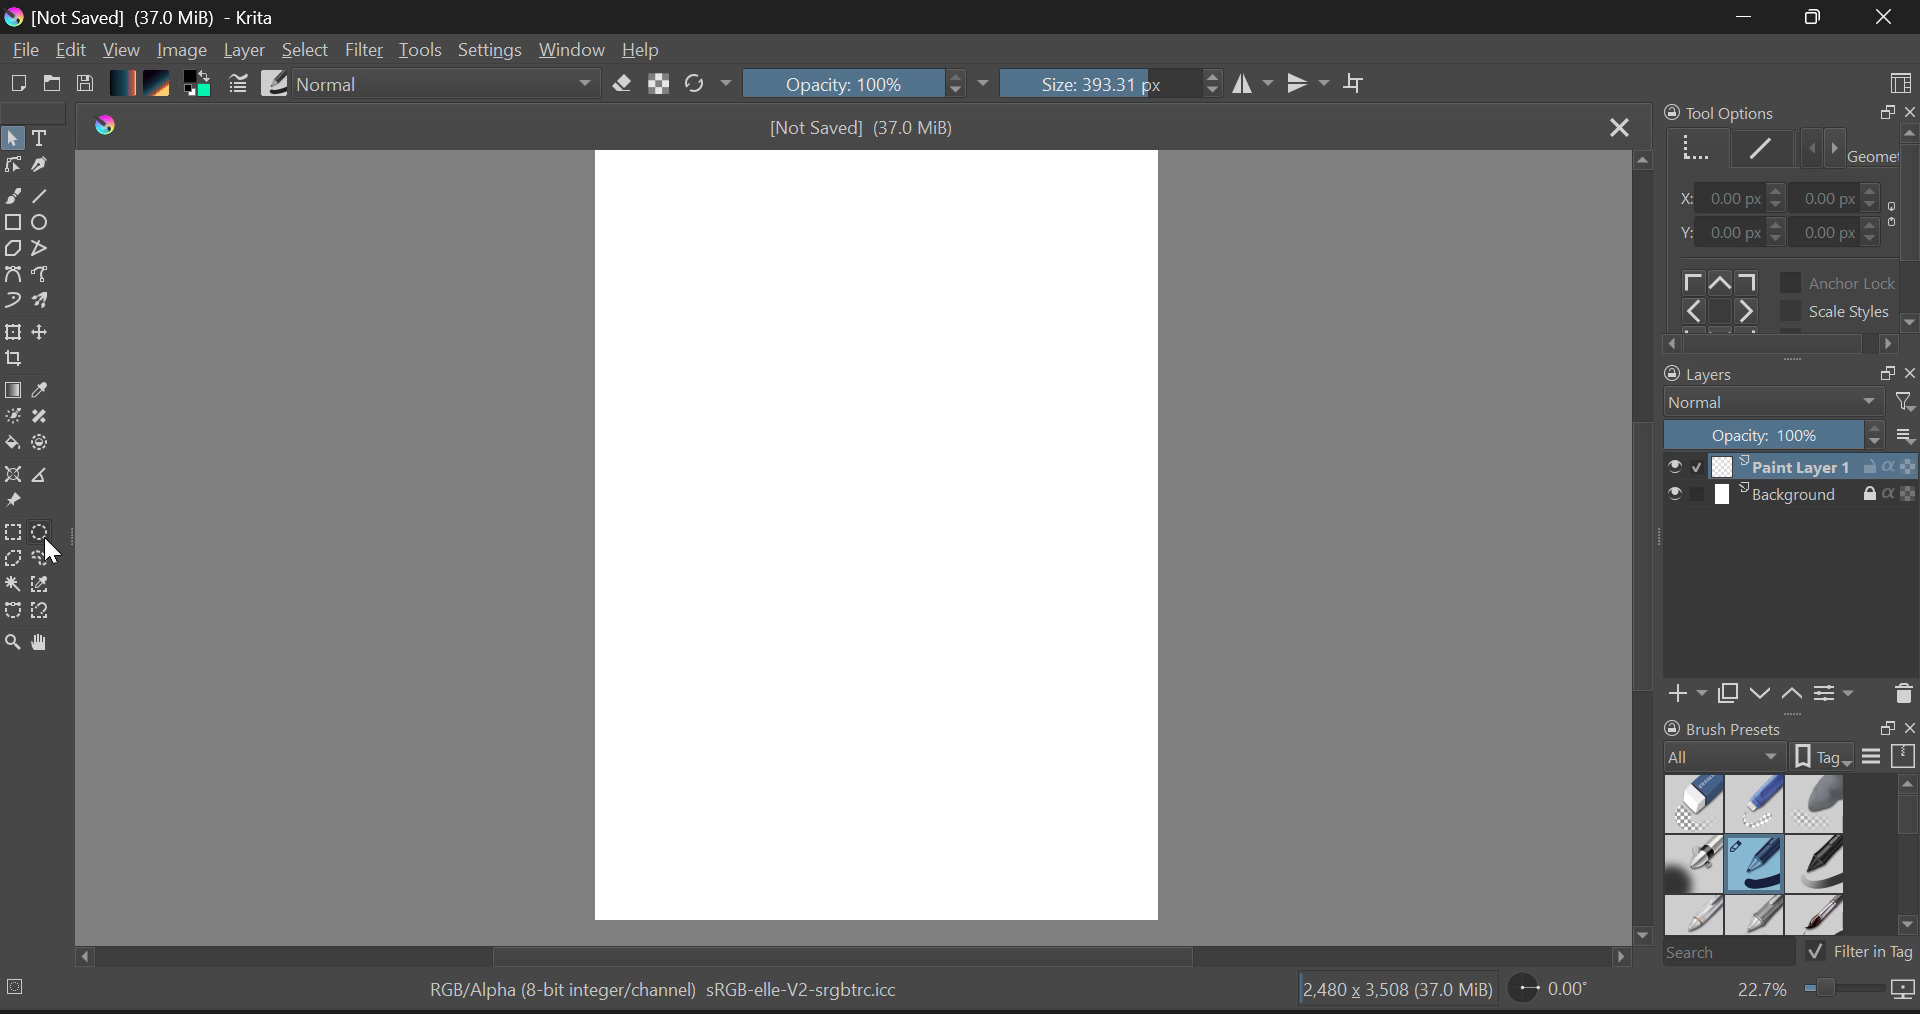 The height and width of the screenshot is (1014, 1920). Describe the element at coordinates (1255, 85) in the screenshot. I see `Vertical Mirror Flip` at that location.